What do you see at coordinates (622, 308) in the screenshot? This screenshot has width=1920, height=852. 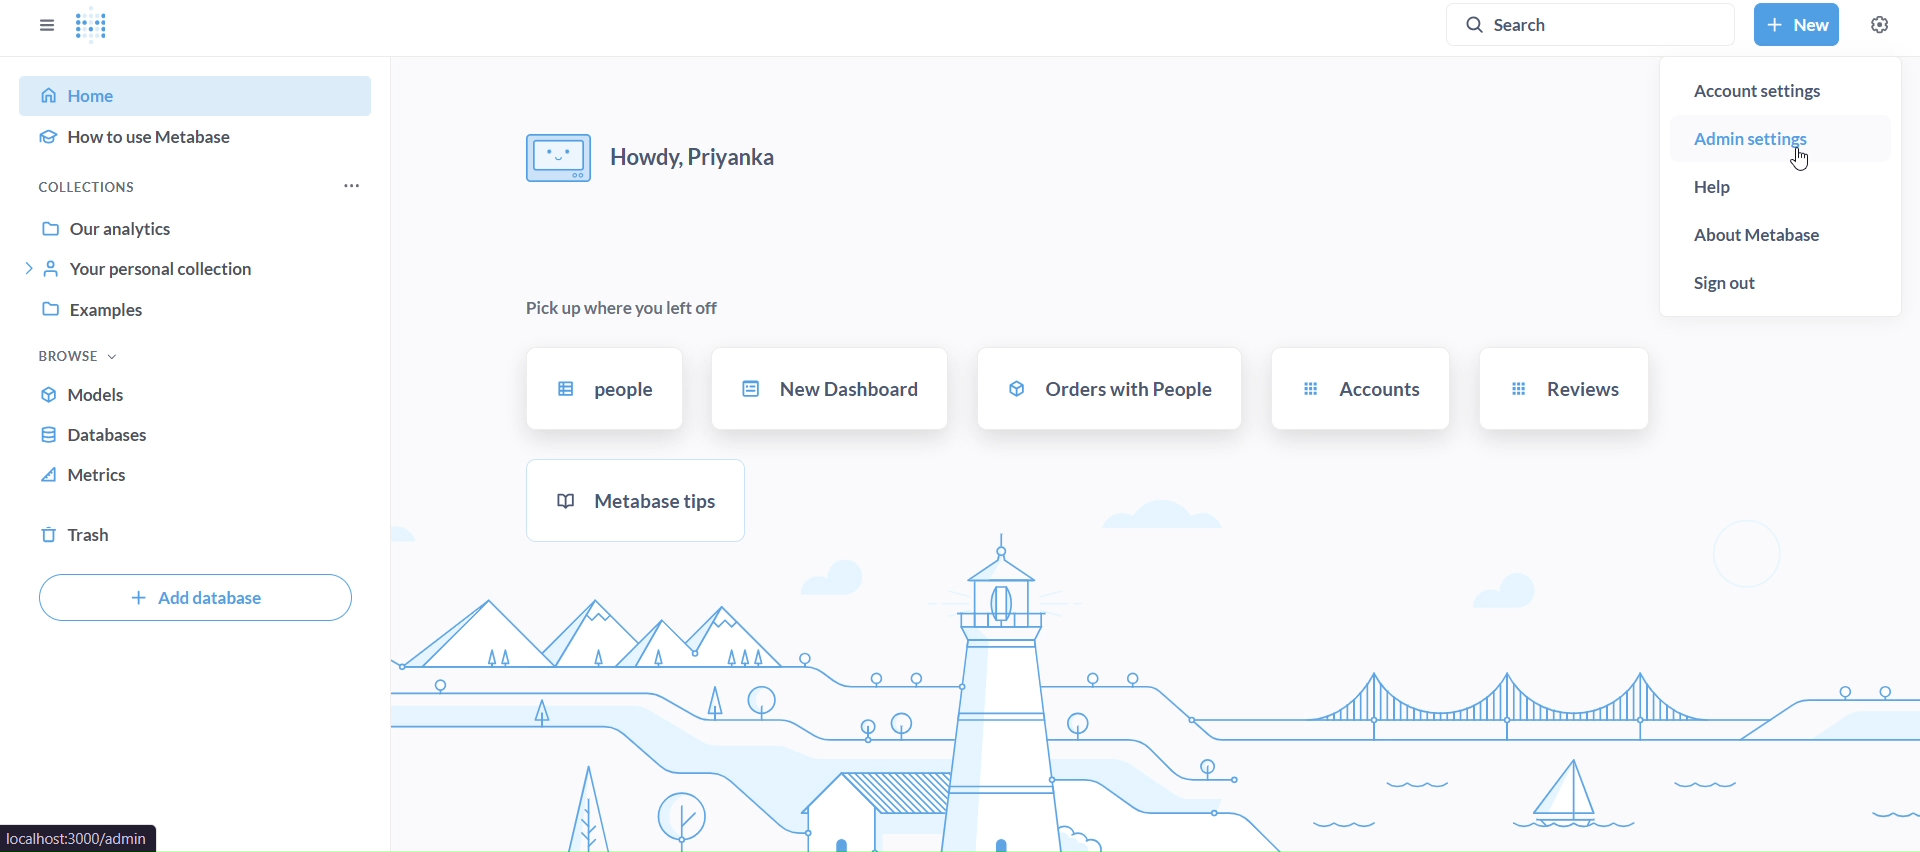 I see `pick up where you left off` at bounding box center [622, 308].